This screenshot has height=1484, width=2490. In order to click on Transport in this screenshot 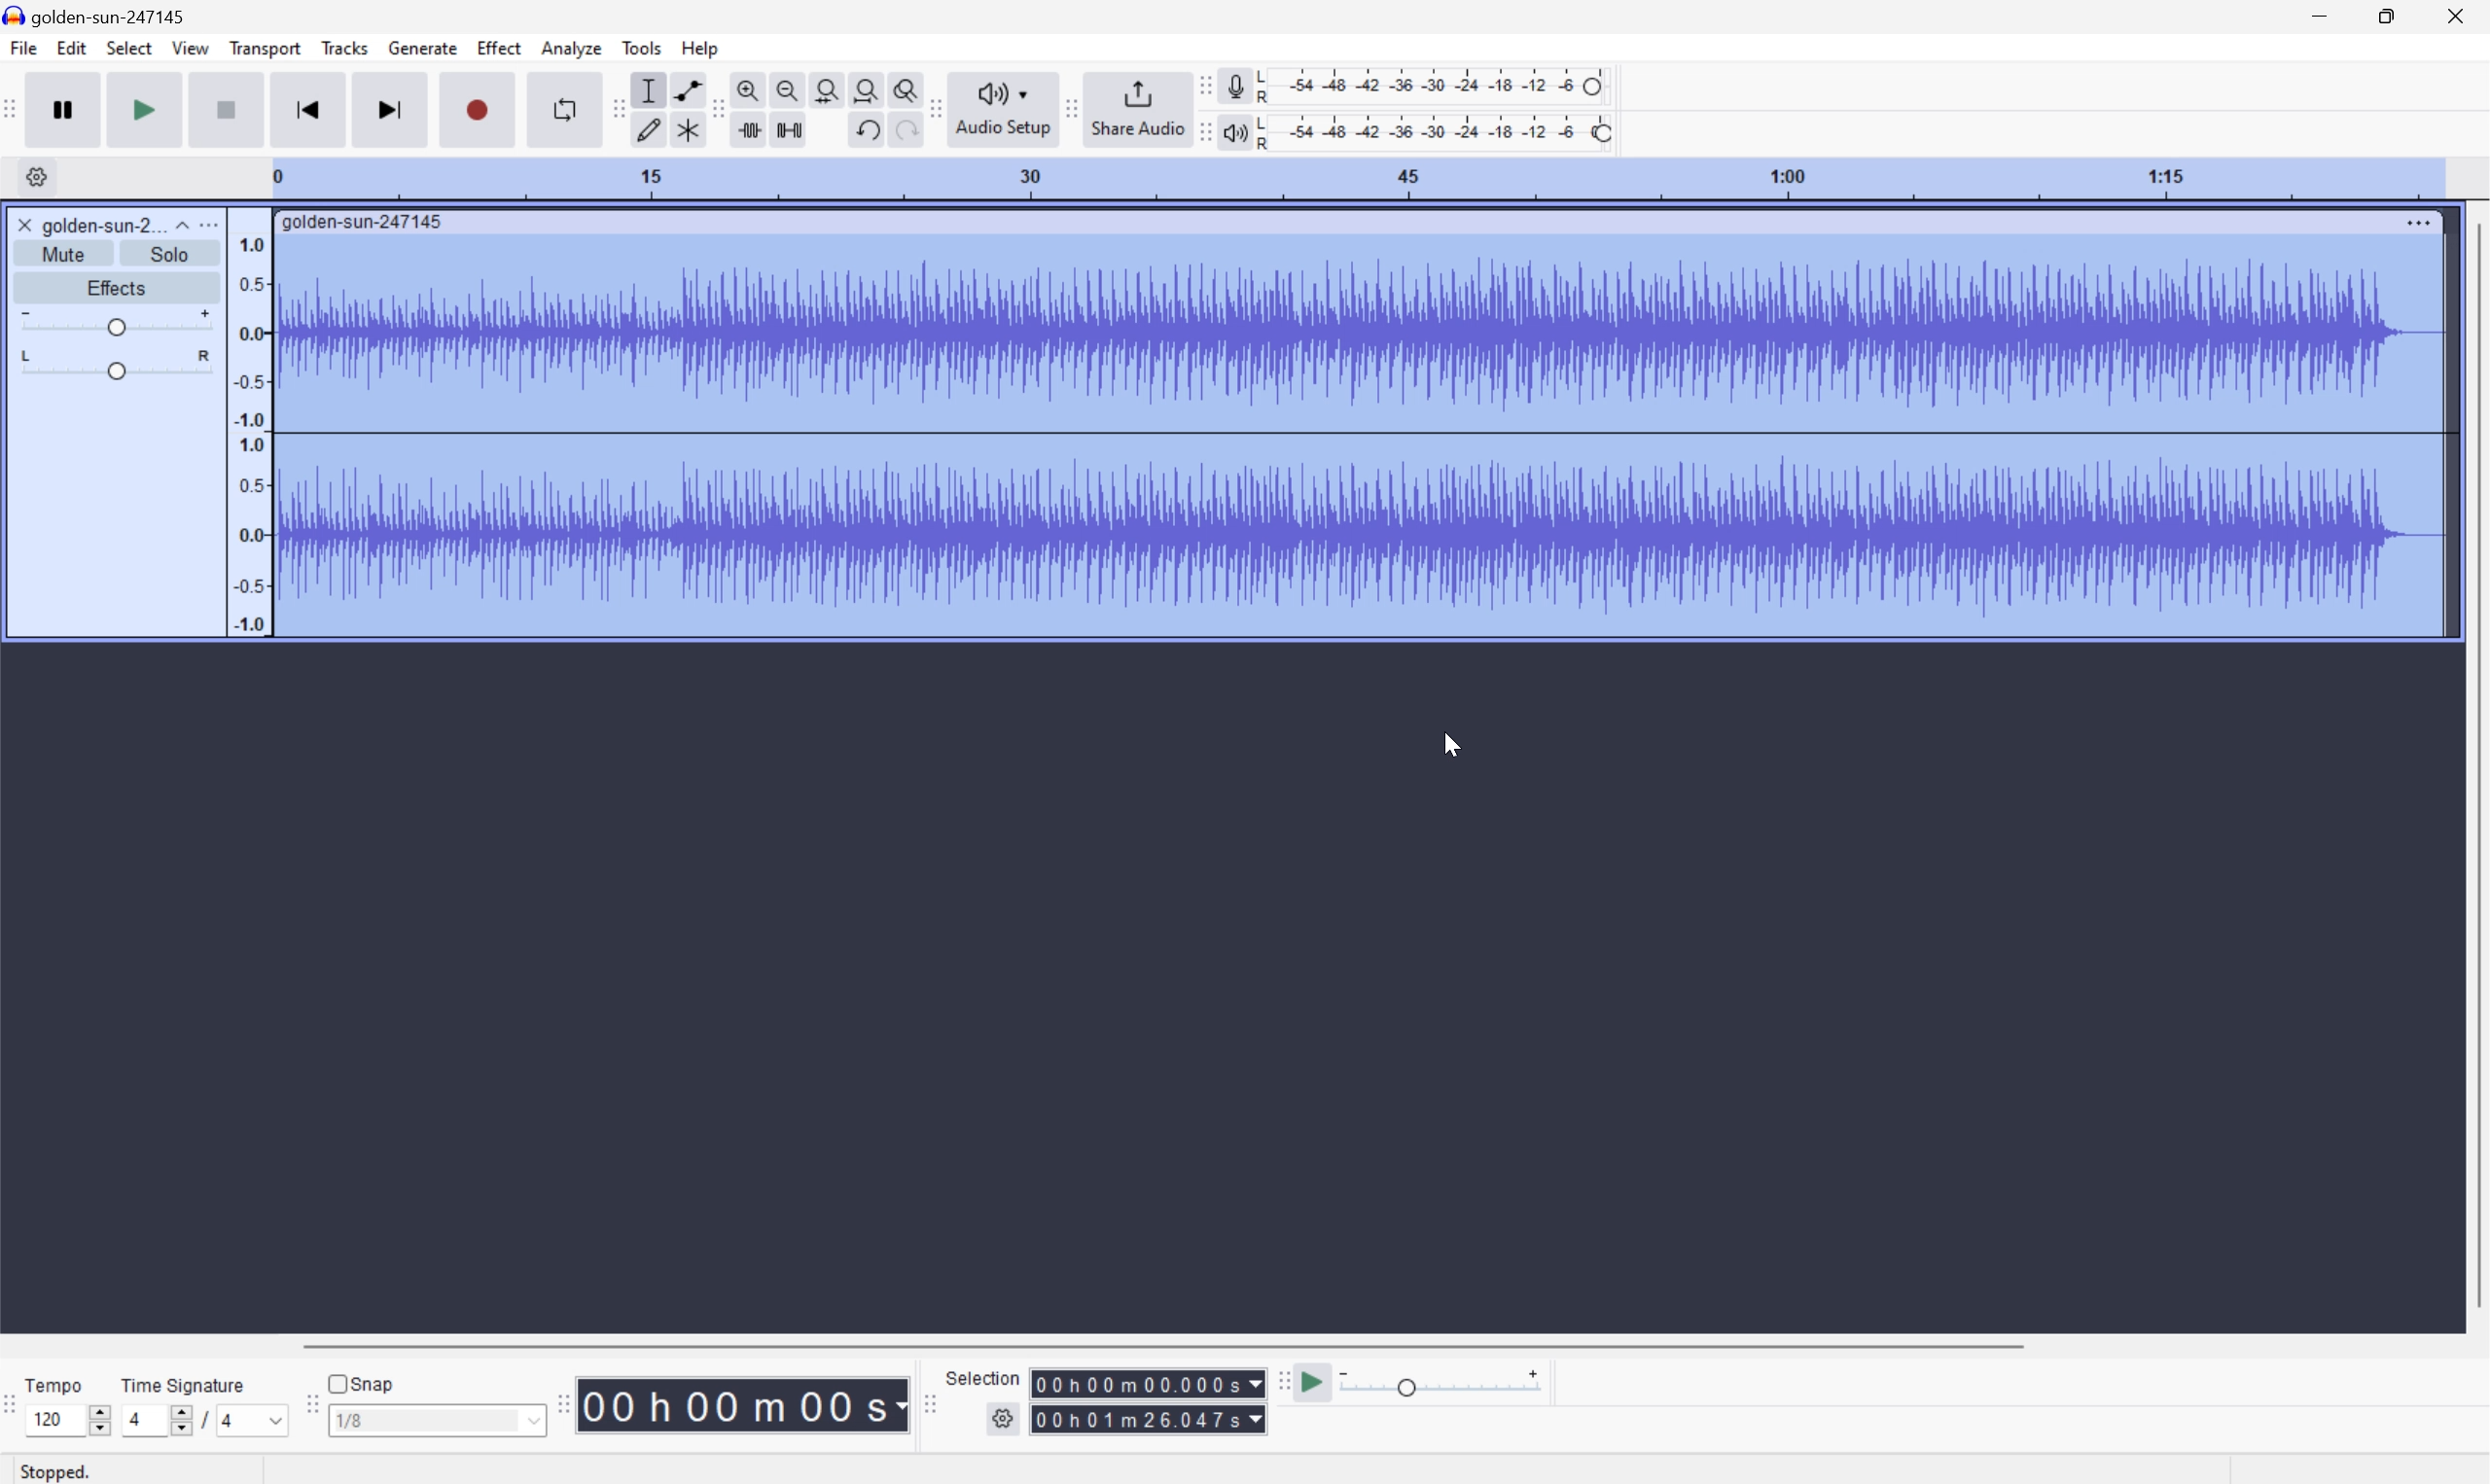, I will do `click(265, 47)`.